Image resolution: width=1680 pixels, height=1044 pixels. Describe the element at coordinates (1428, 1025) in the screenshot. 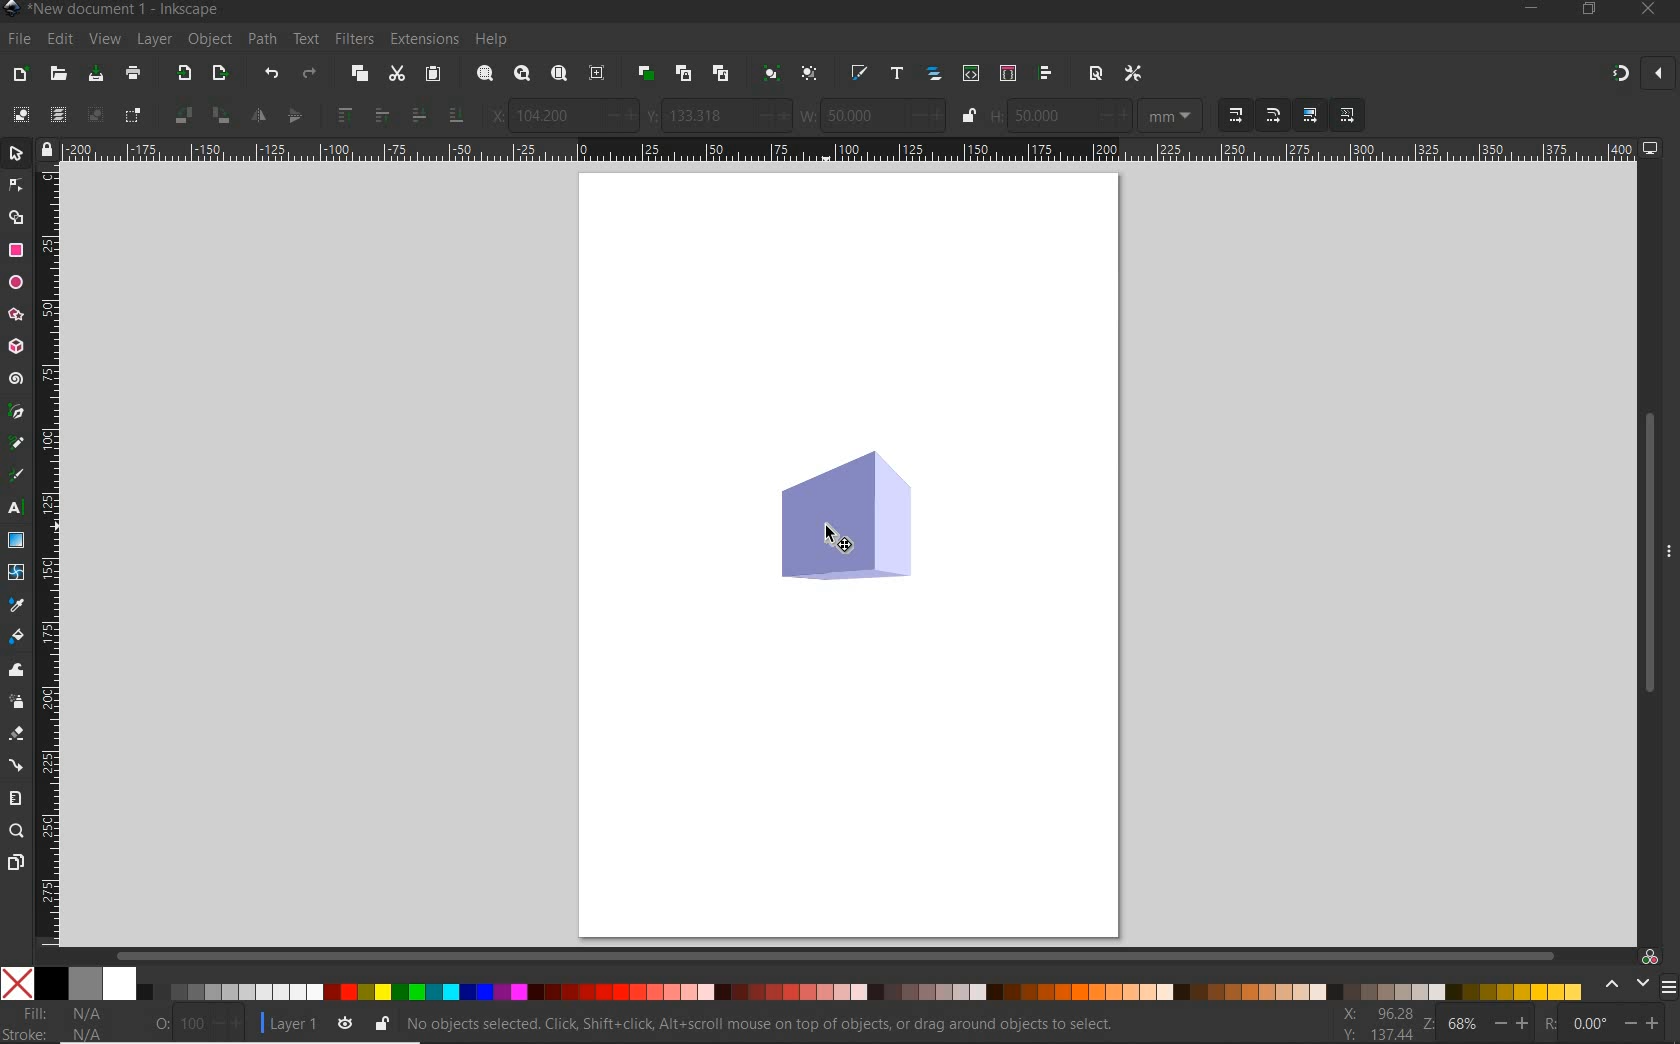

I see `zoom` at that location.